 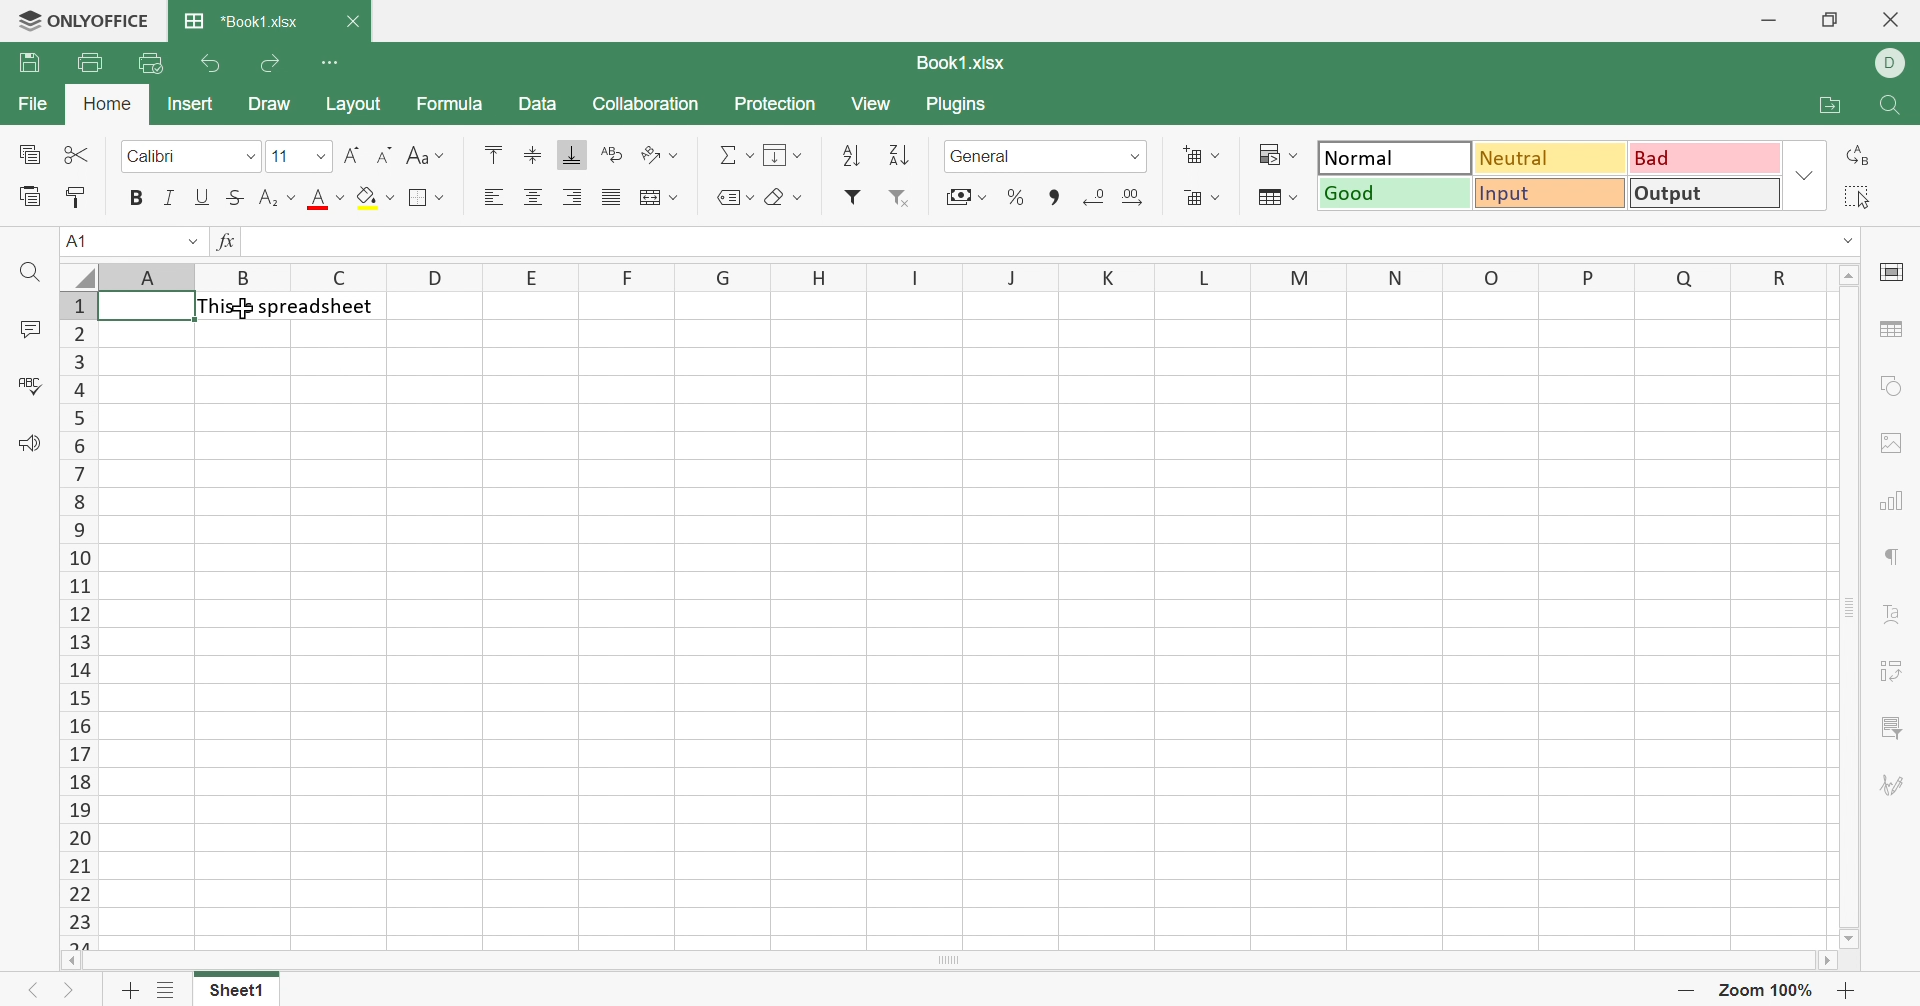 I want to click on Minimize, so click(x=1768, y=20).